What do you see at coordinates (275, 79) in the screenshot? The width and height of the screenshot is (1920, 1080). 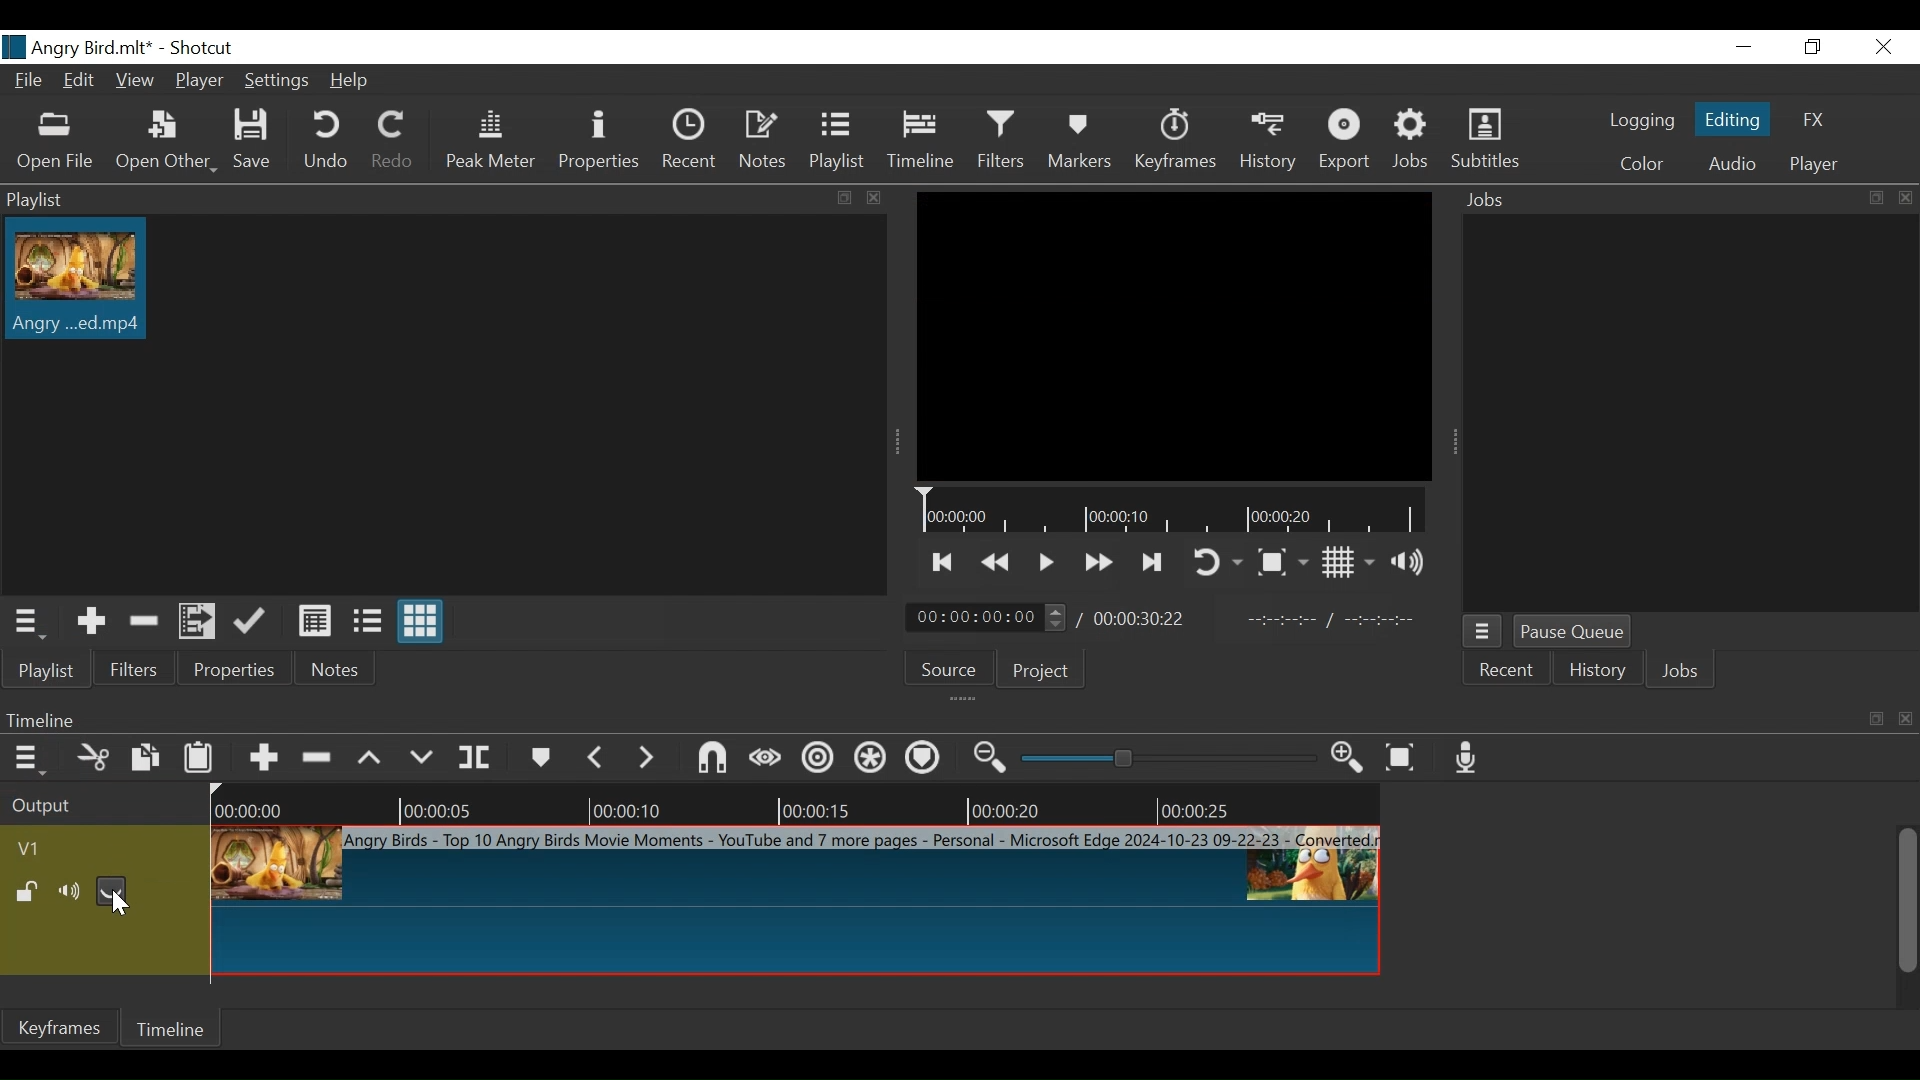 I see `Settings` at bounding box center [275, 79].